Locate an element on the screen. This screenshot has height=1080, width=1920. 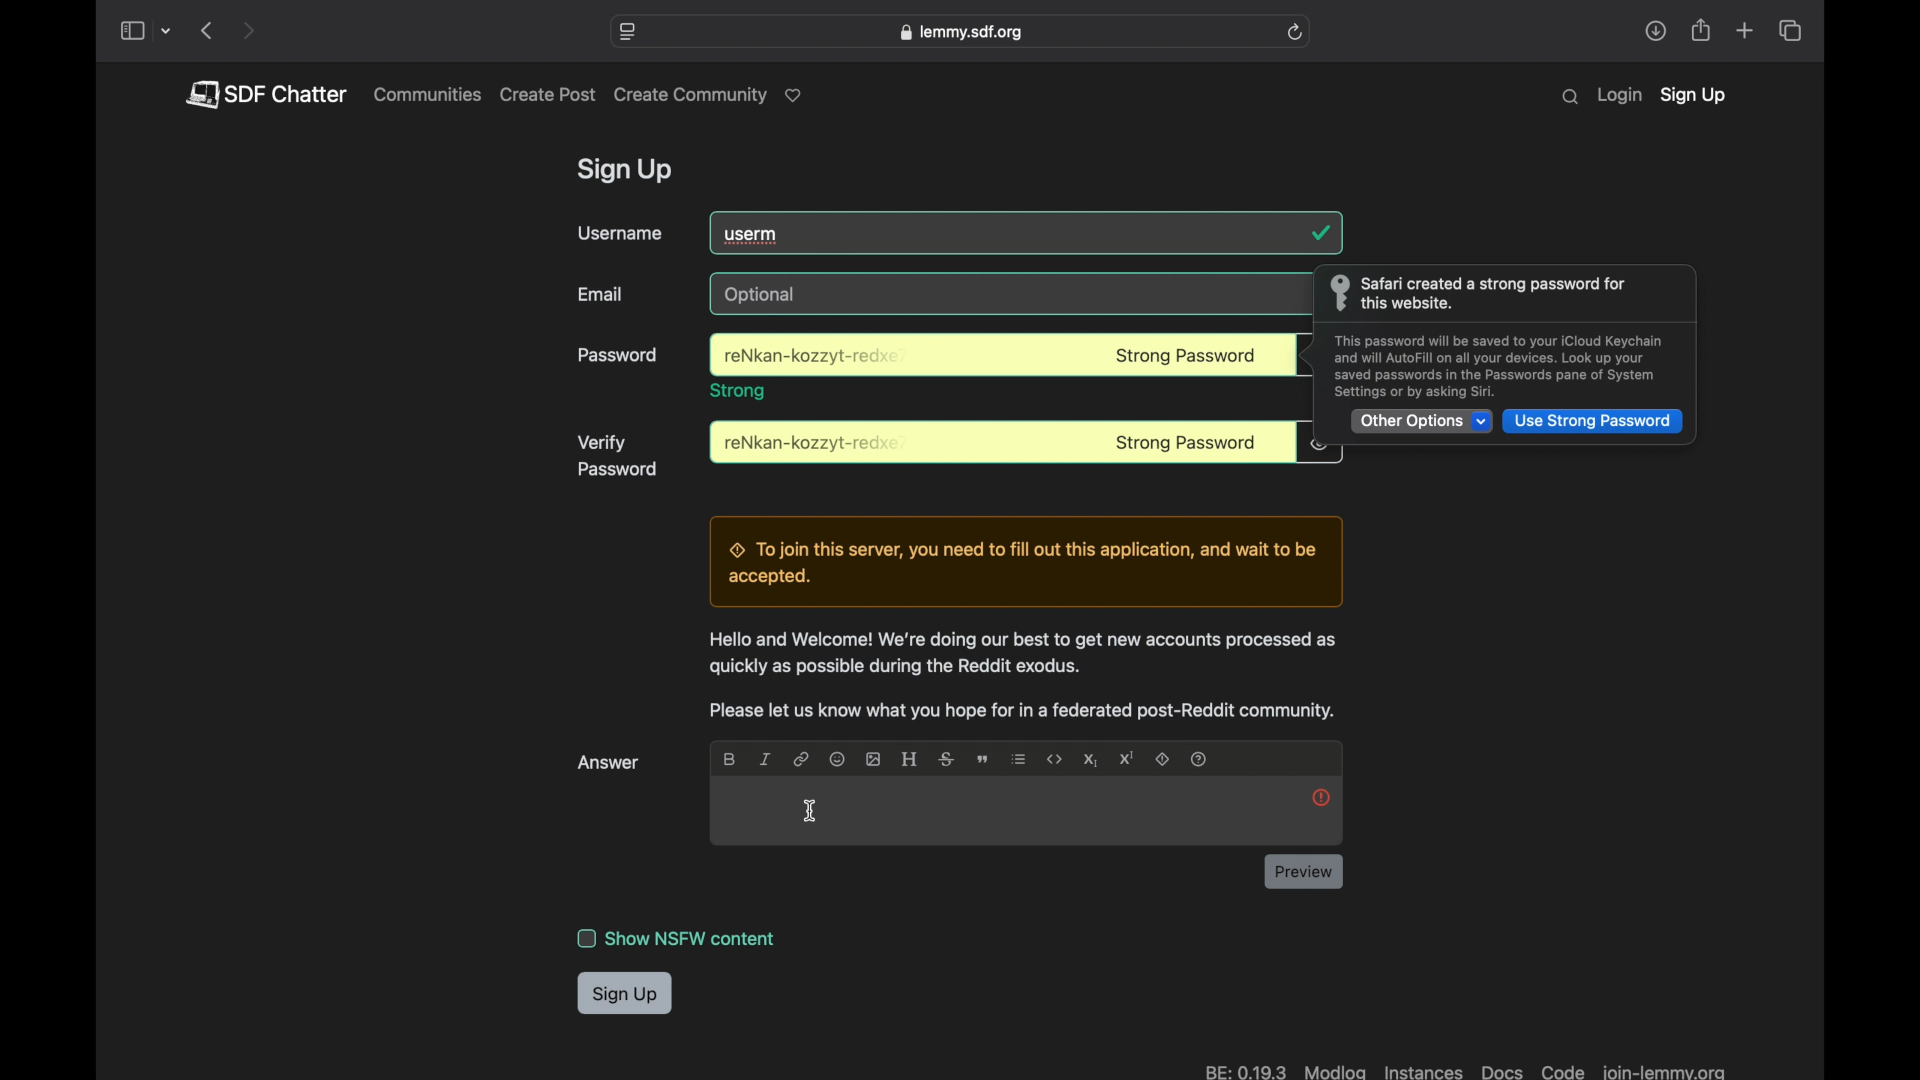
italic is located at coordinates (766, 759).